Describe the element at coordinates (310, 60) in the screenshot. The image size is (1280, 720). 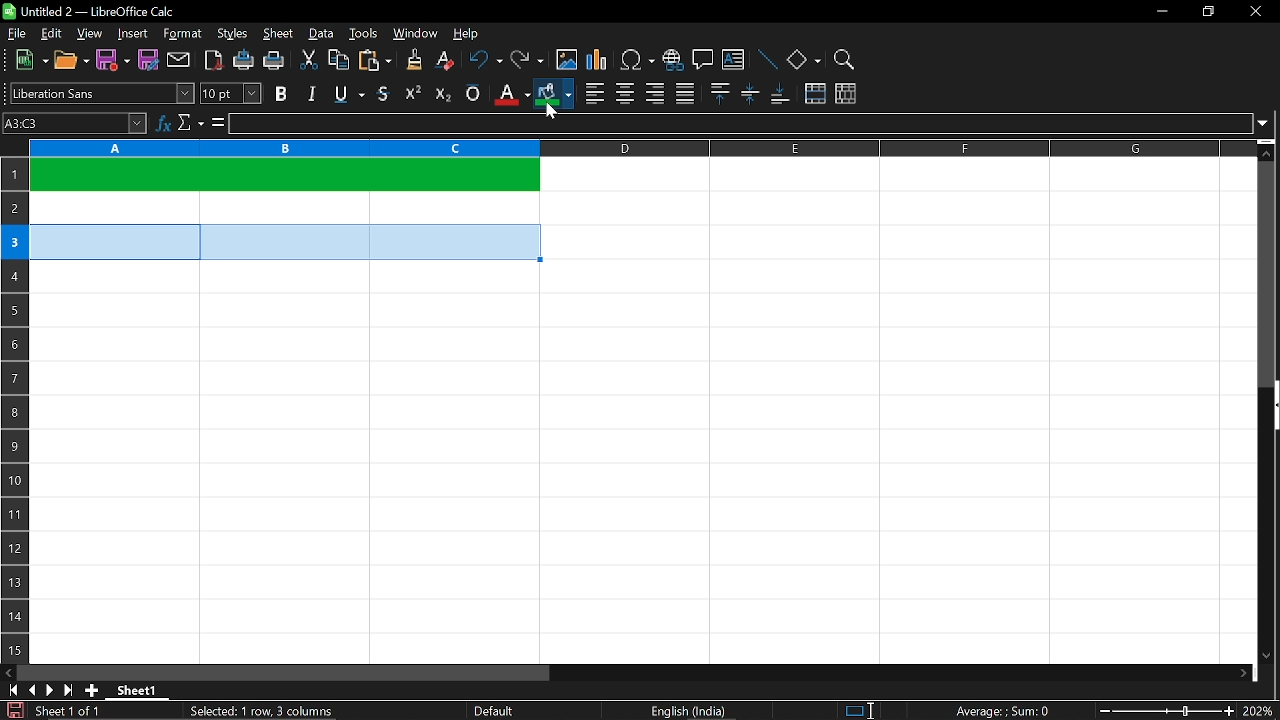
I see `cut` at that location.